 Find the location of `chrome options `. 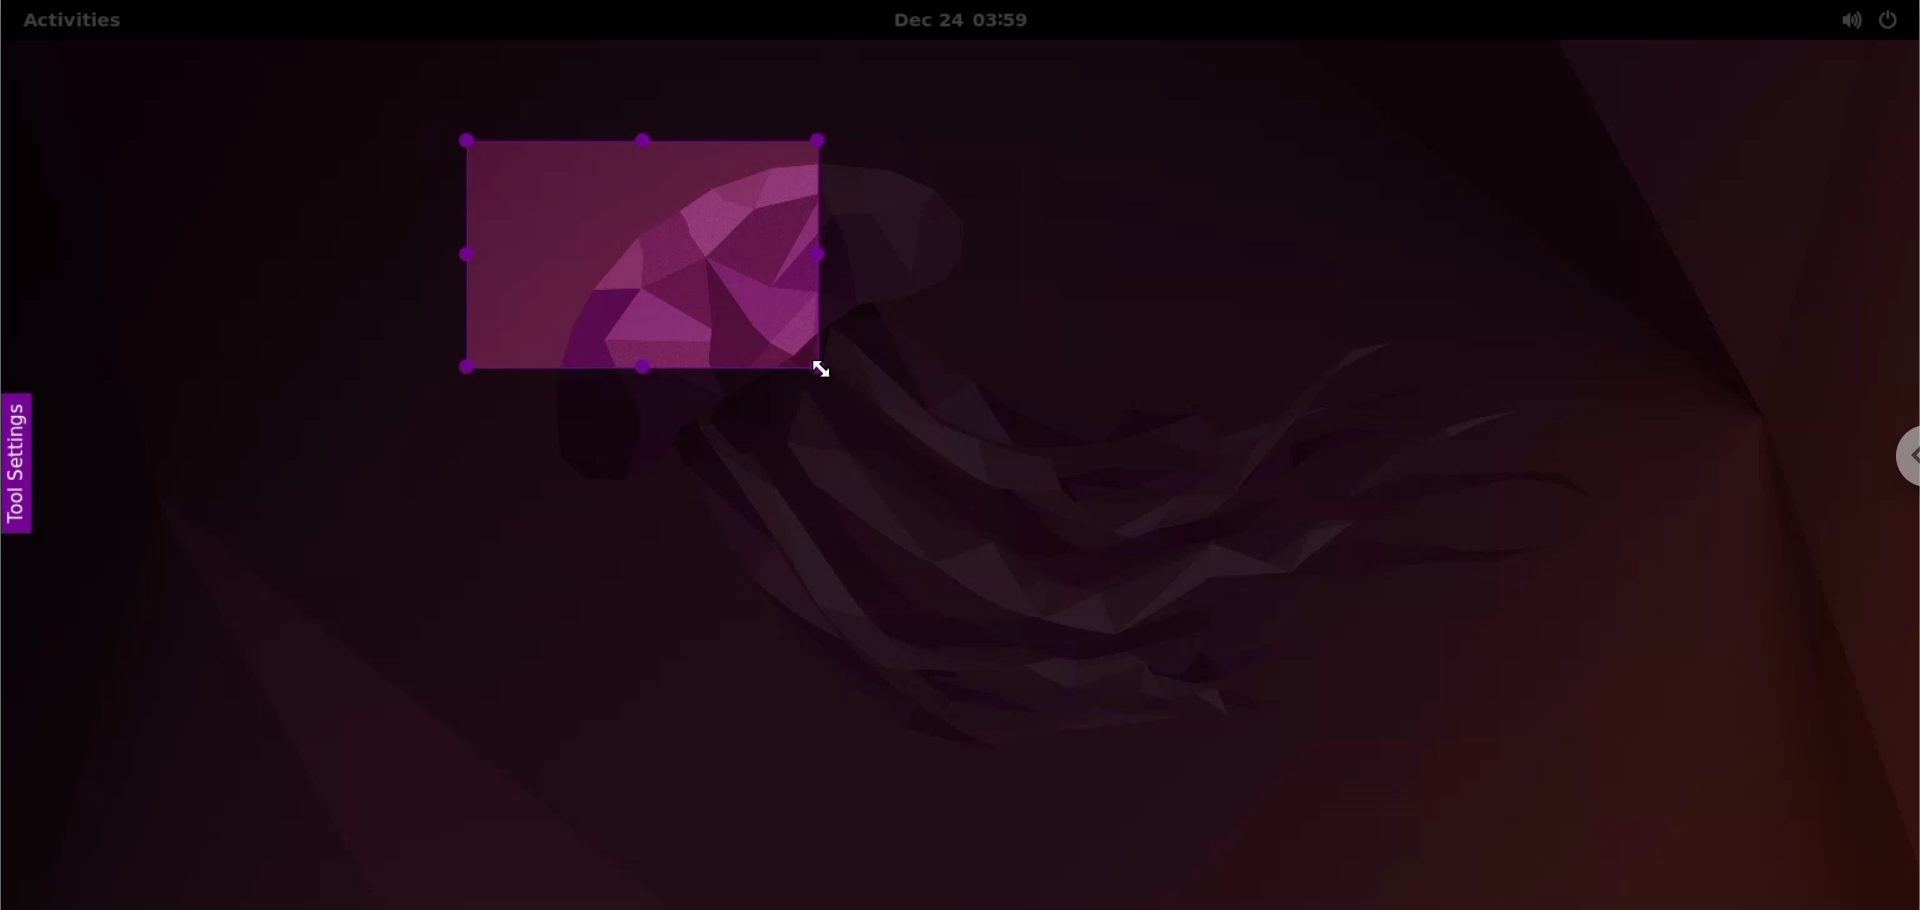

chrome options  is located at coordinates (1901, 460).